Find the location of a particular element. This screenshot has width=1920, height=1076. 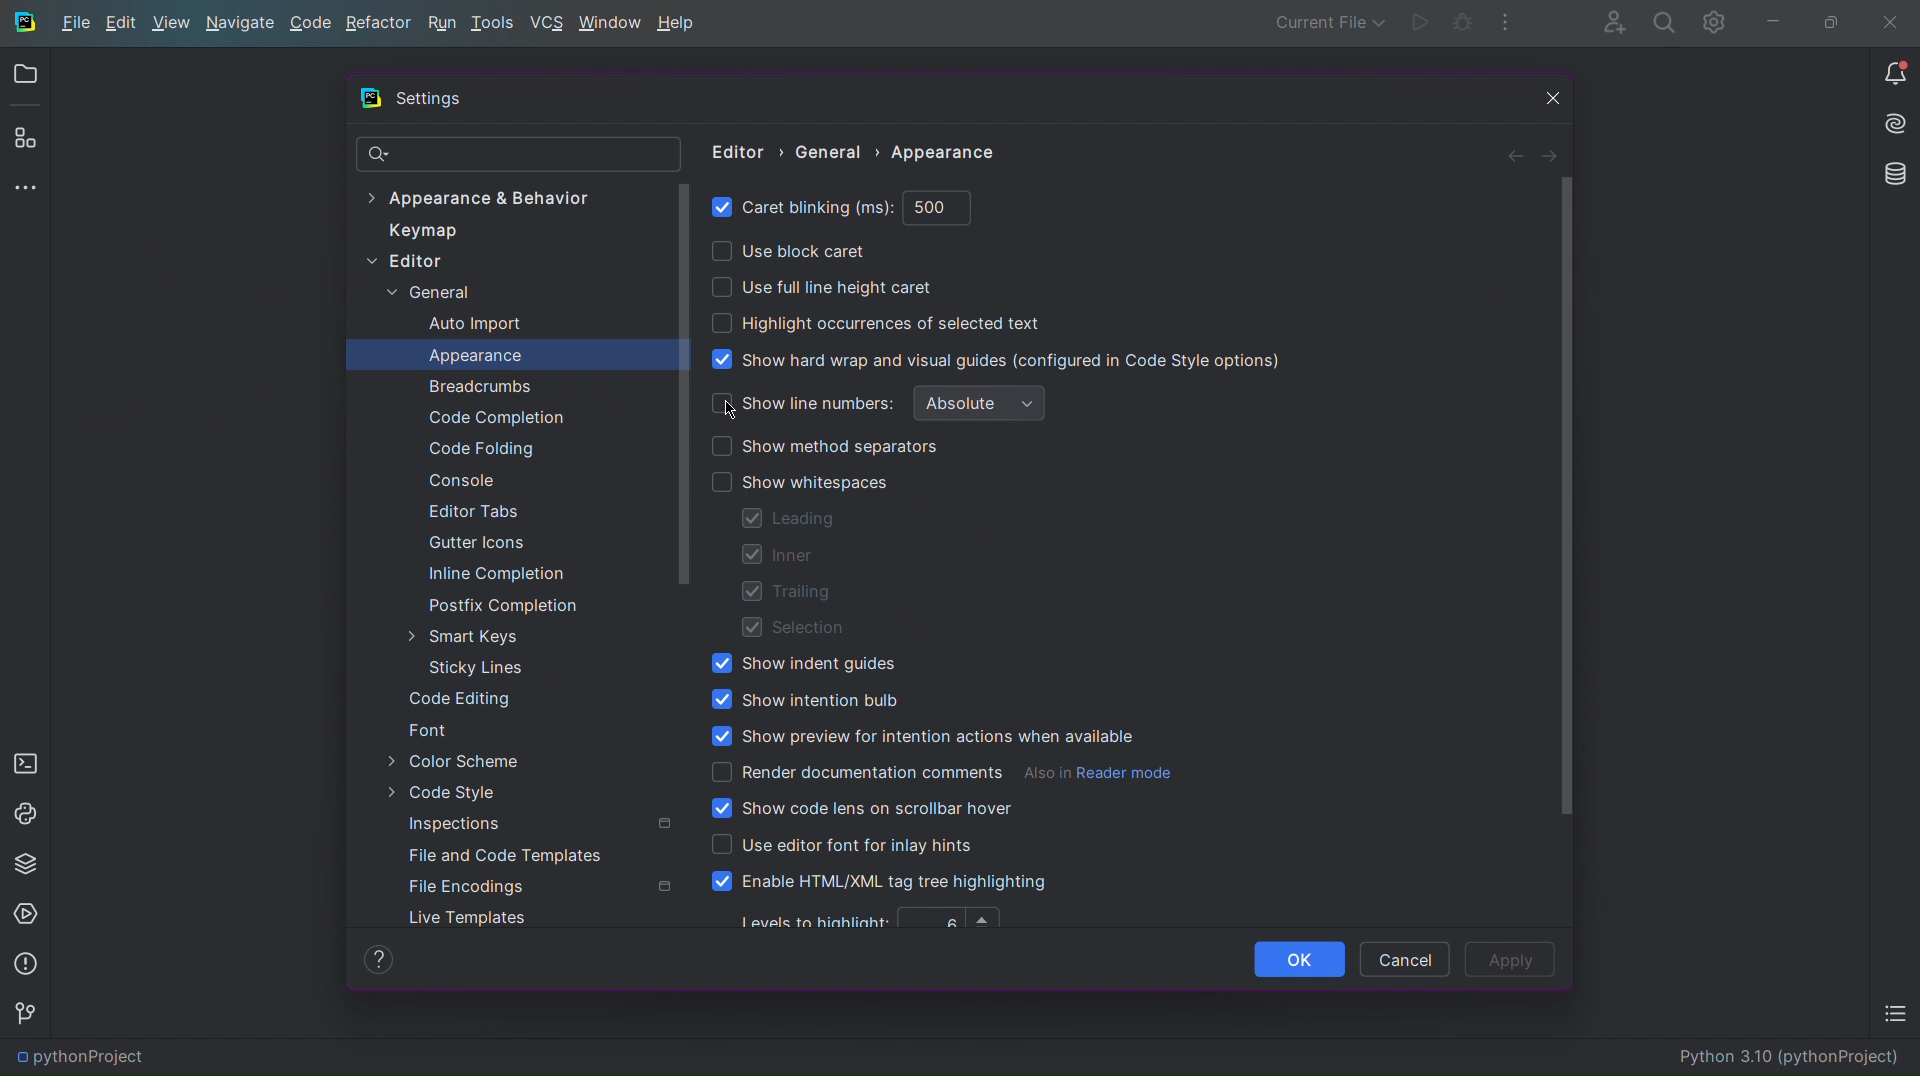

Inline Completion is located at coordinates (494, 576).